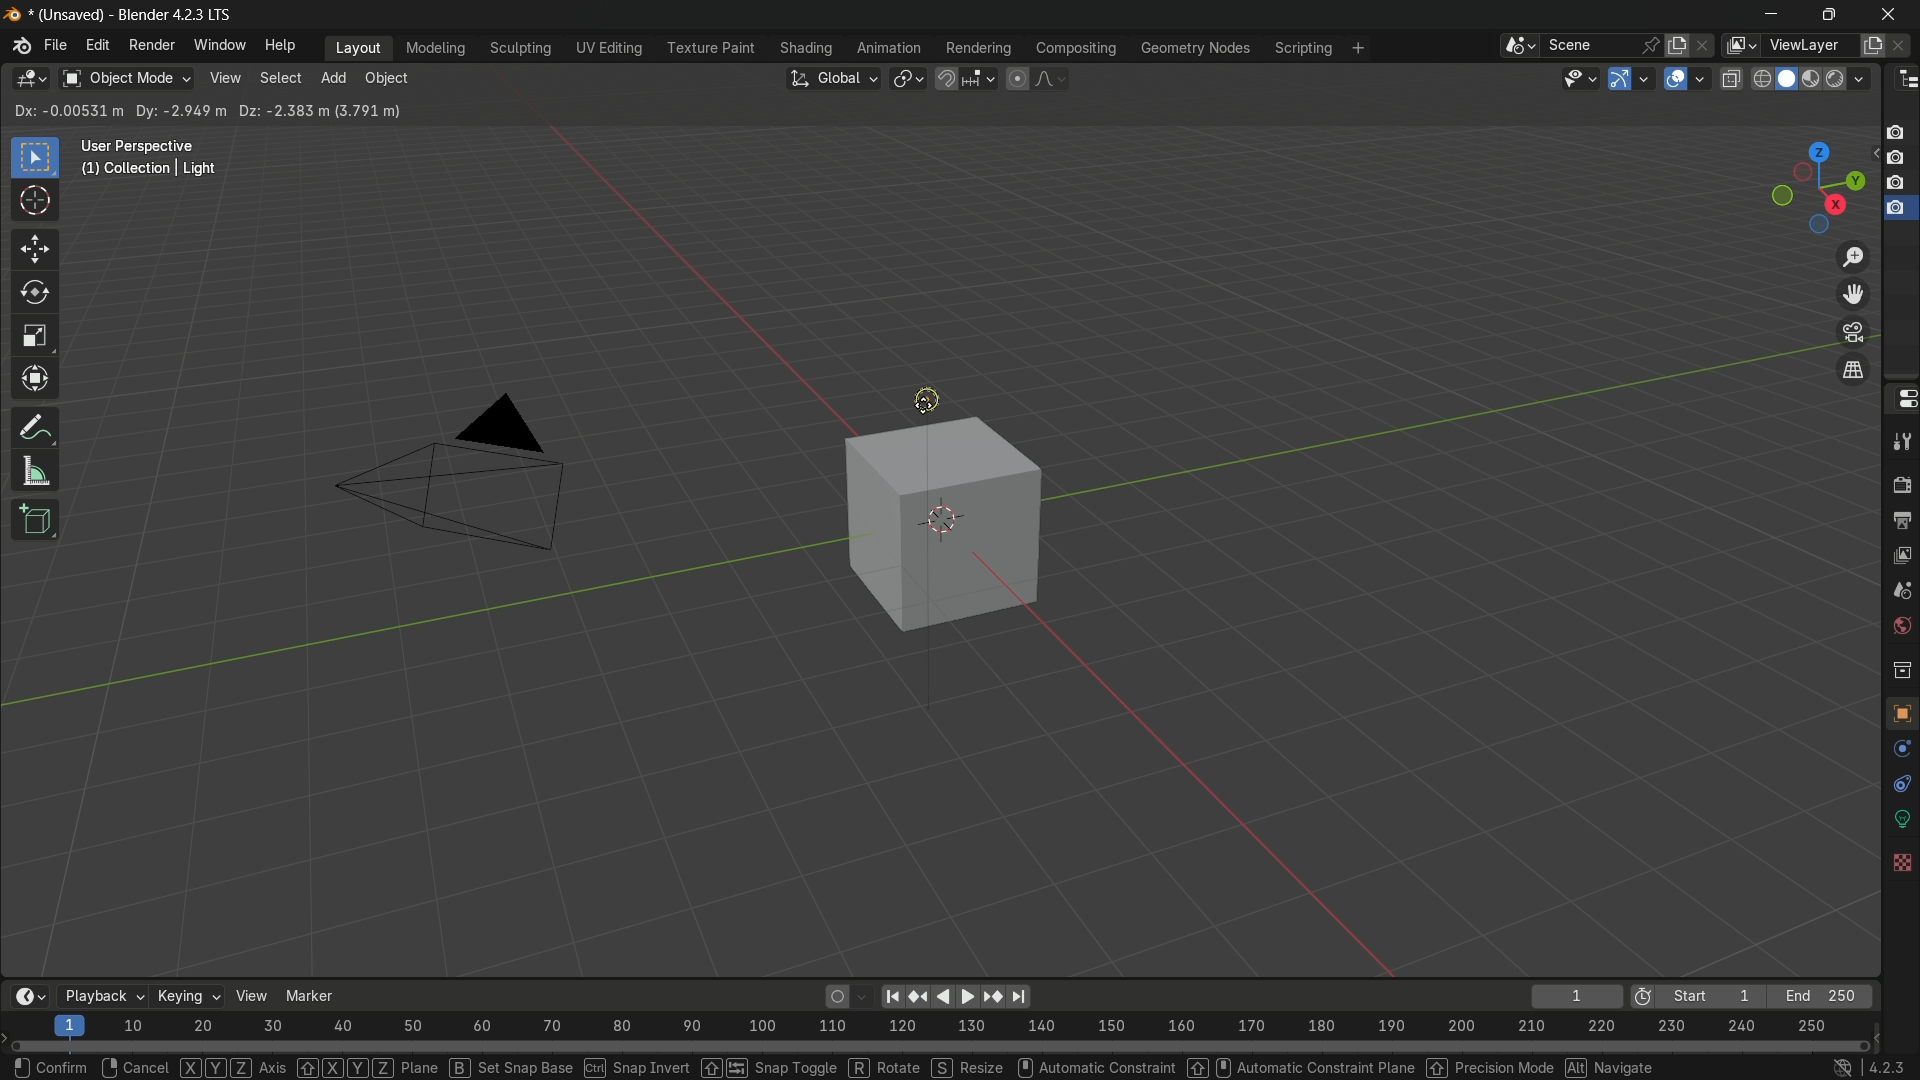 This screenshot has width=1920, height=1080. I want to click on transformation orientation, so click(835, 78).